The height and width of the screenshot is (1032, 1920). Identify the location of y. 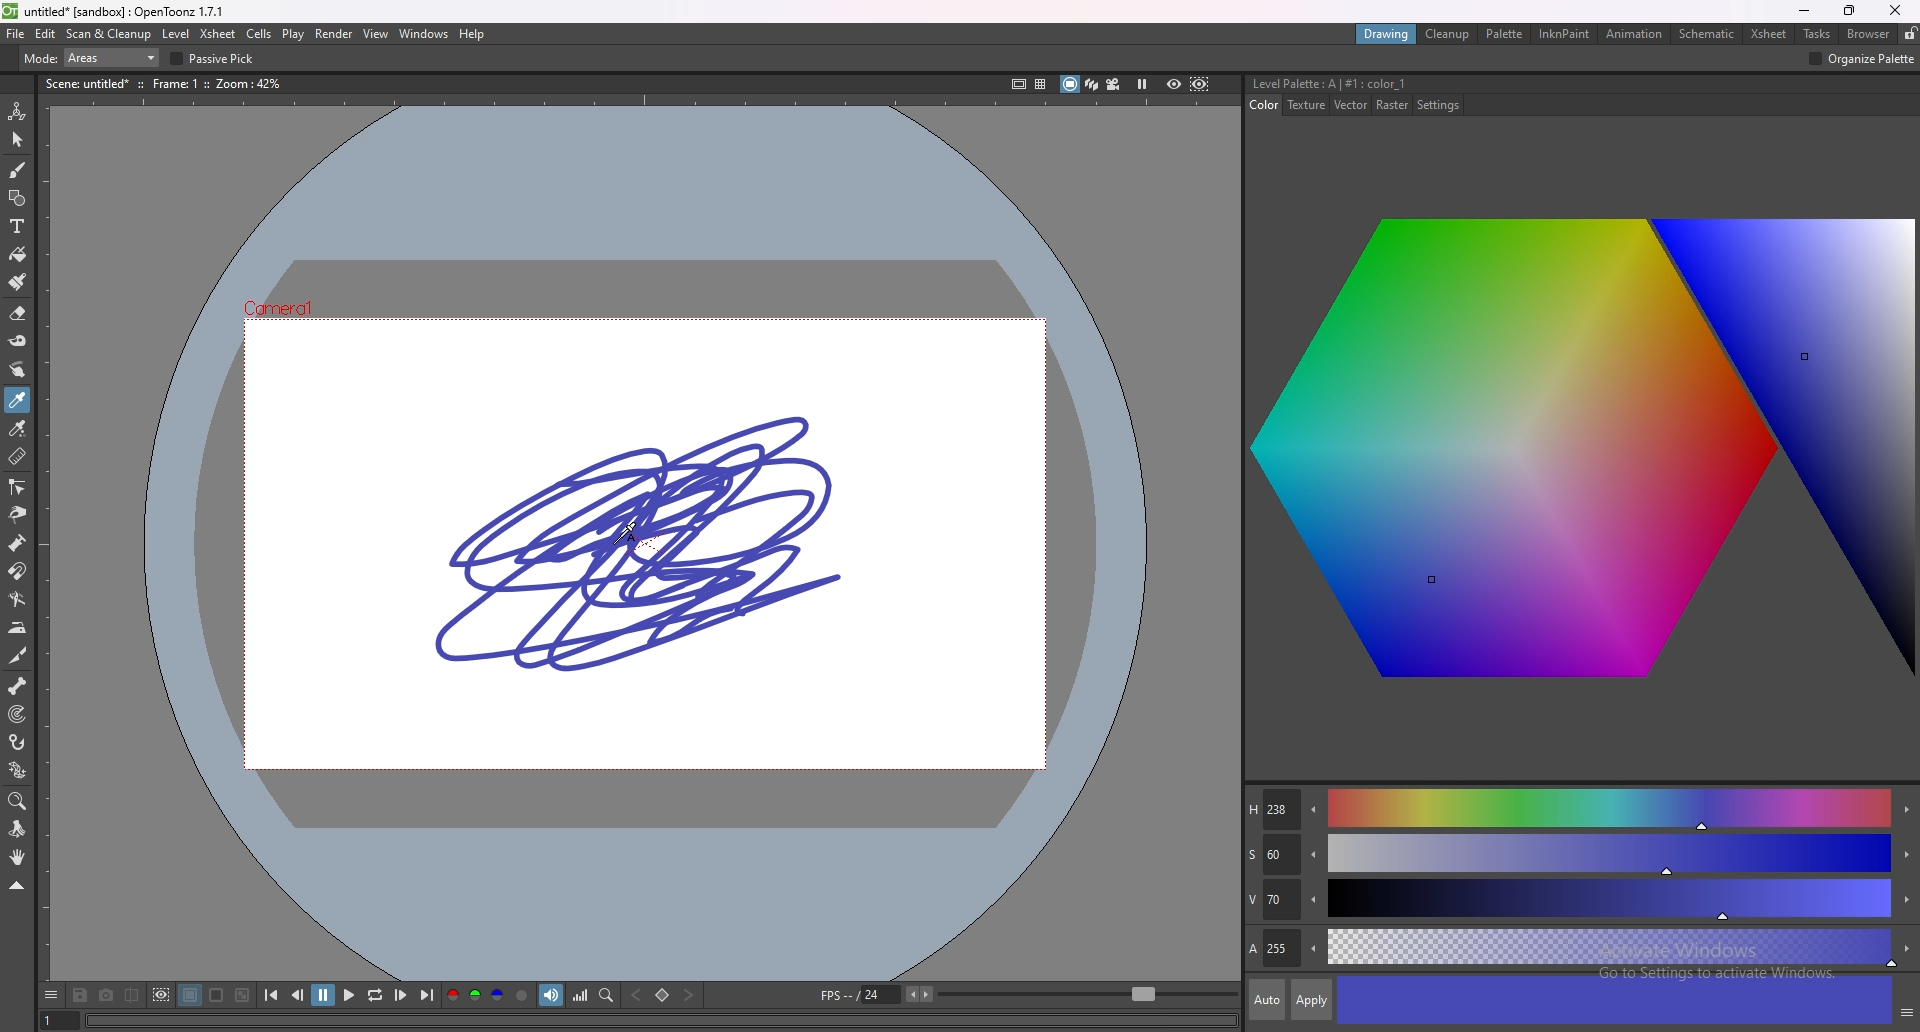
(1319, 58).